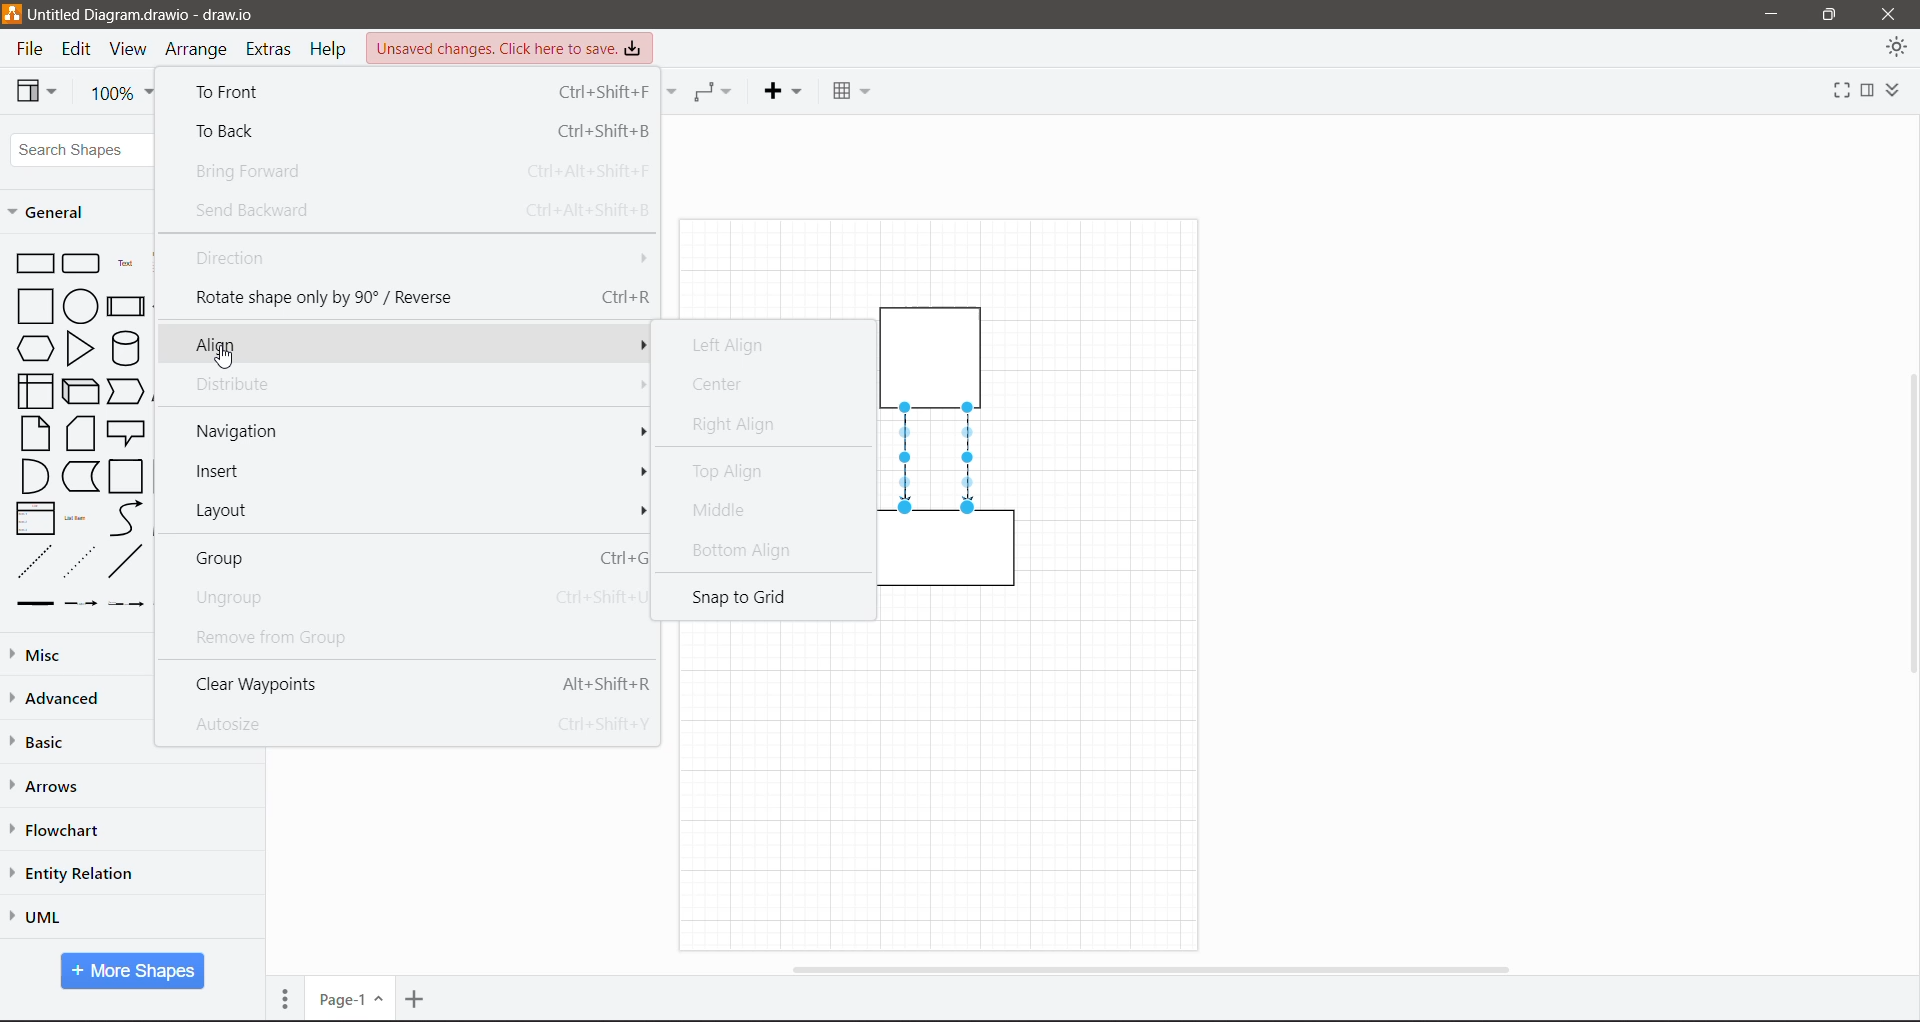  I want to click on Format, so click(1867, 91).